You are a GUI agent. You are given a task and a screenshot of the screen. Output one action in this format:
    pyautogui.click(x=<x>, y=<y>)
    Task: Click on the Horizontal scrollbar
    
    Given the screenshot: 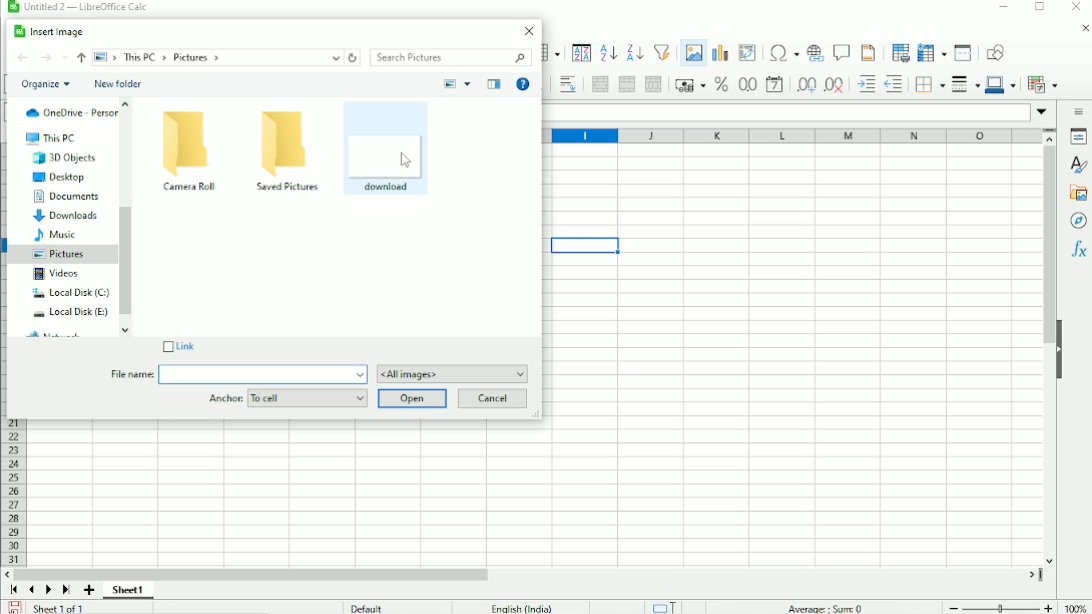 What is the action you would take?
    pyautogui.click(x=528, y=573)
    